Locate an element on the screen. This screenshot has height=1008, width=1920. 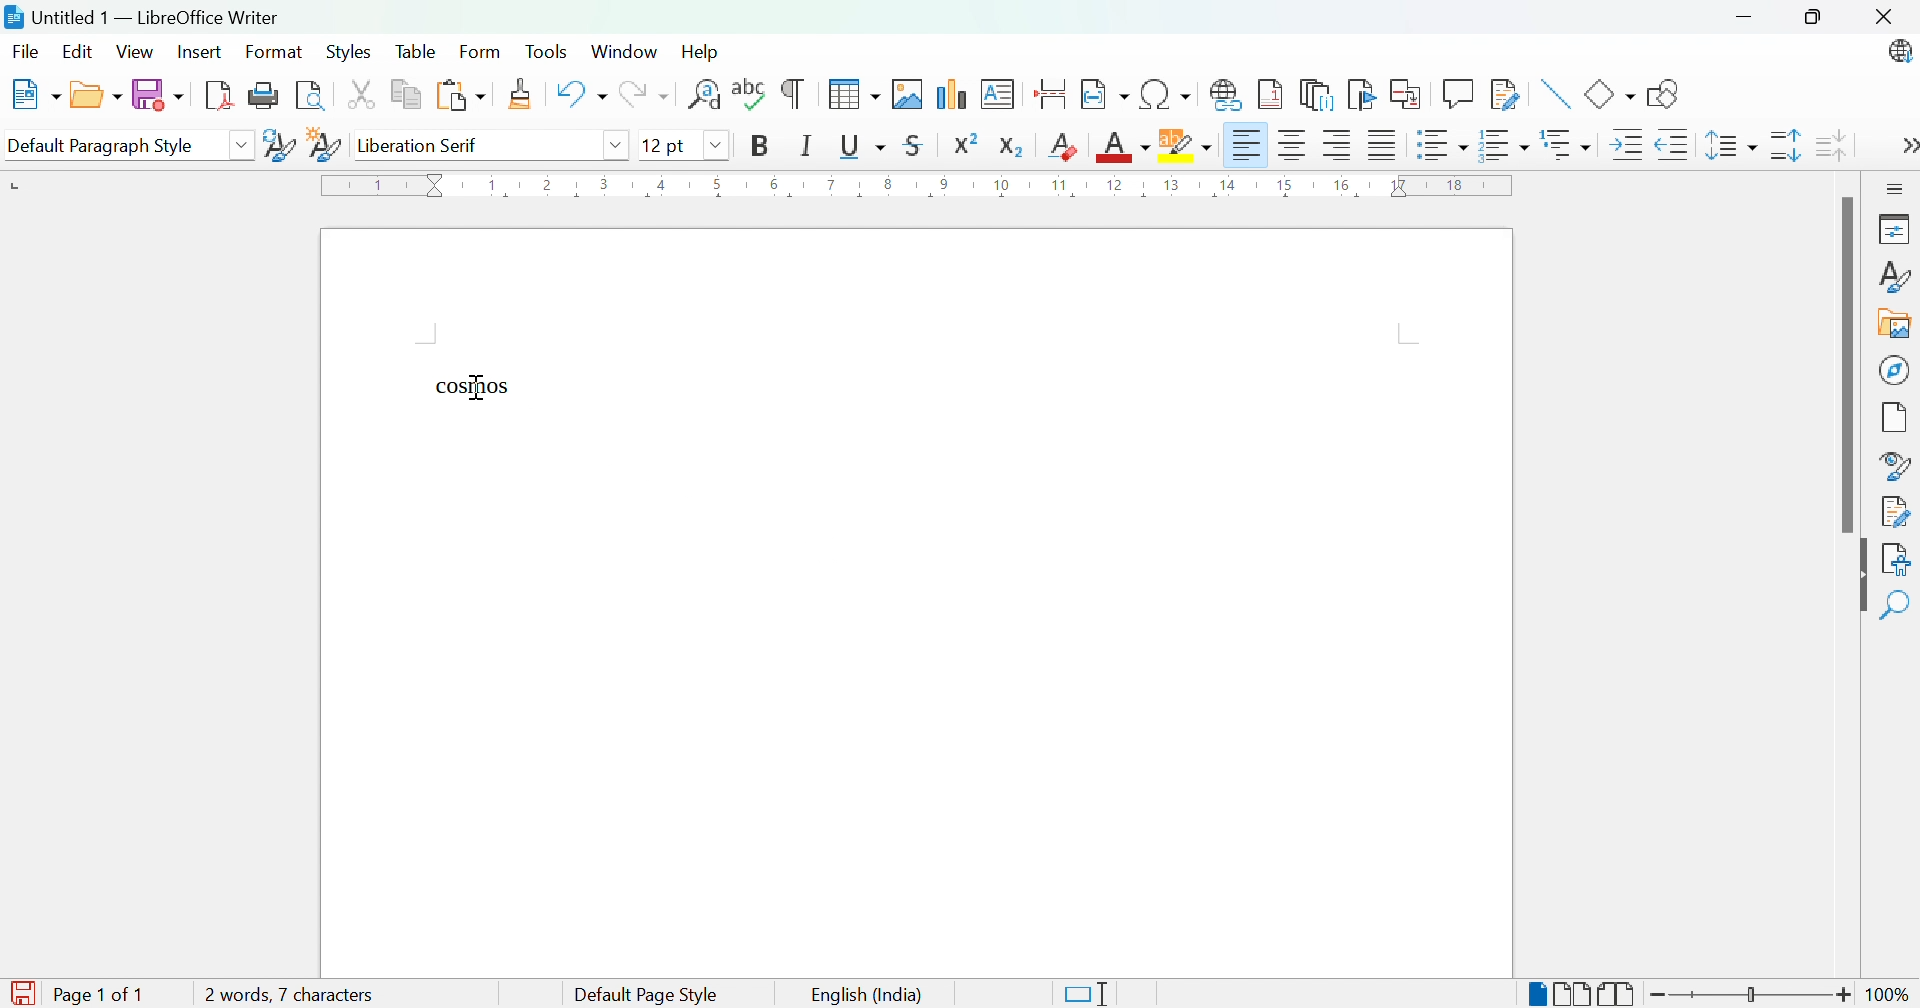
Basic shapes is located at coordinates (1611, 94).